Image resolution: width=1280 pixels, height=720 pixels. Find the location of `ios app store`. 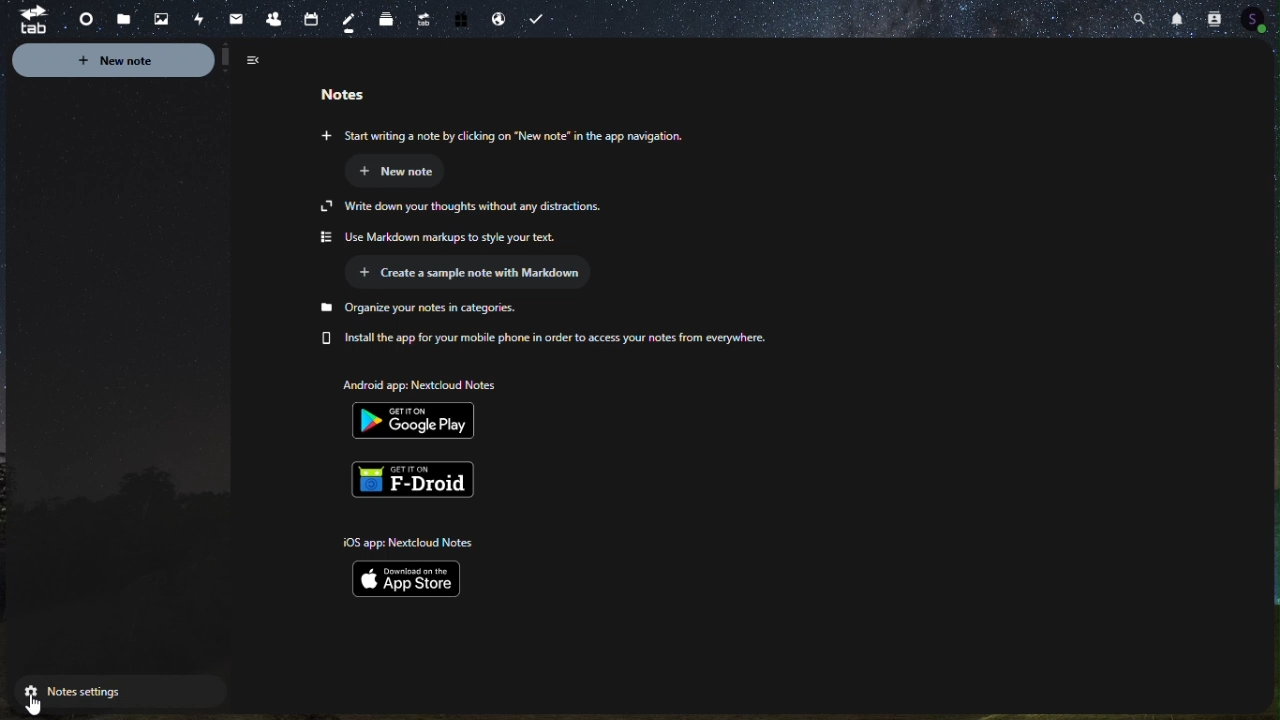

ios app store is located at coordinates (409, 580).